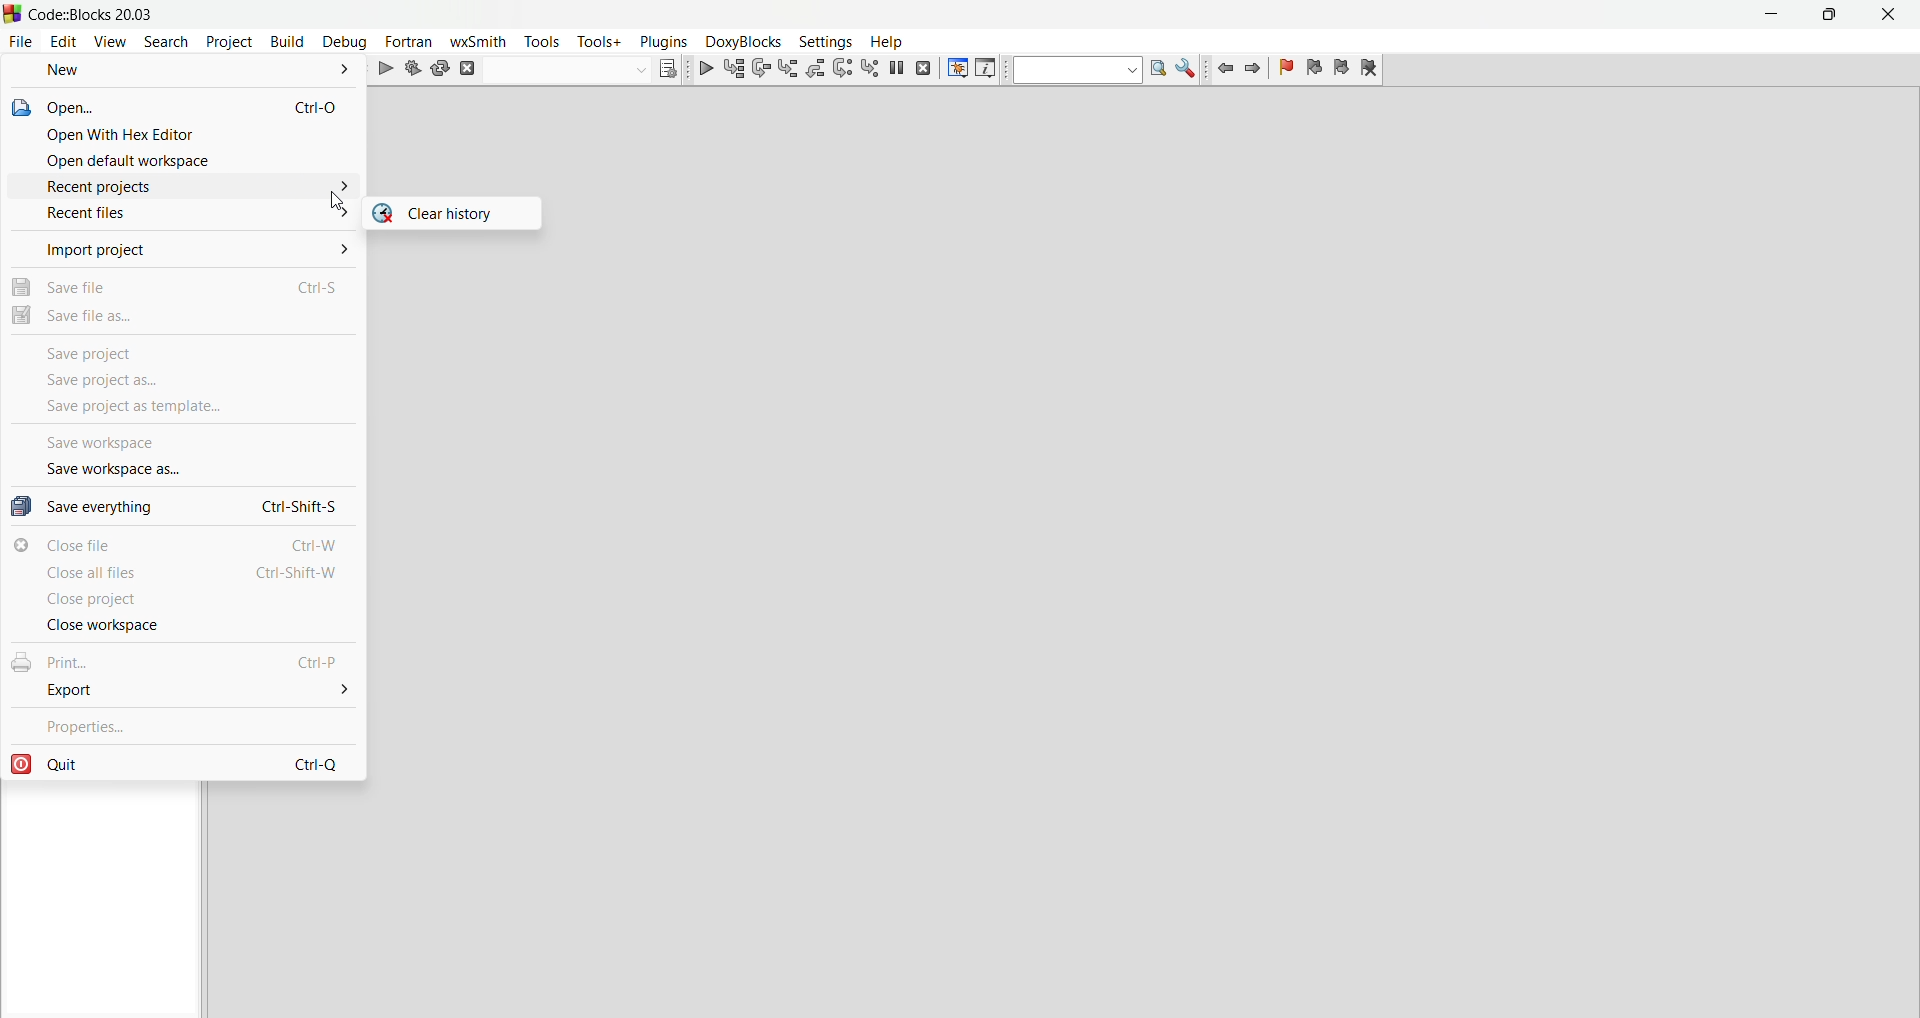 This screenshot has height=1018, width=1920. What do you see at coordinates (184, 103) in the screenshot?
I see `open` at bounding box center [184, 103].